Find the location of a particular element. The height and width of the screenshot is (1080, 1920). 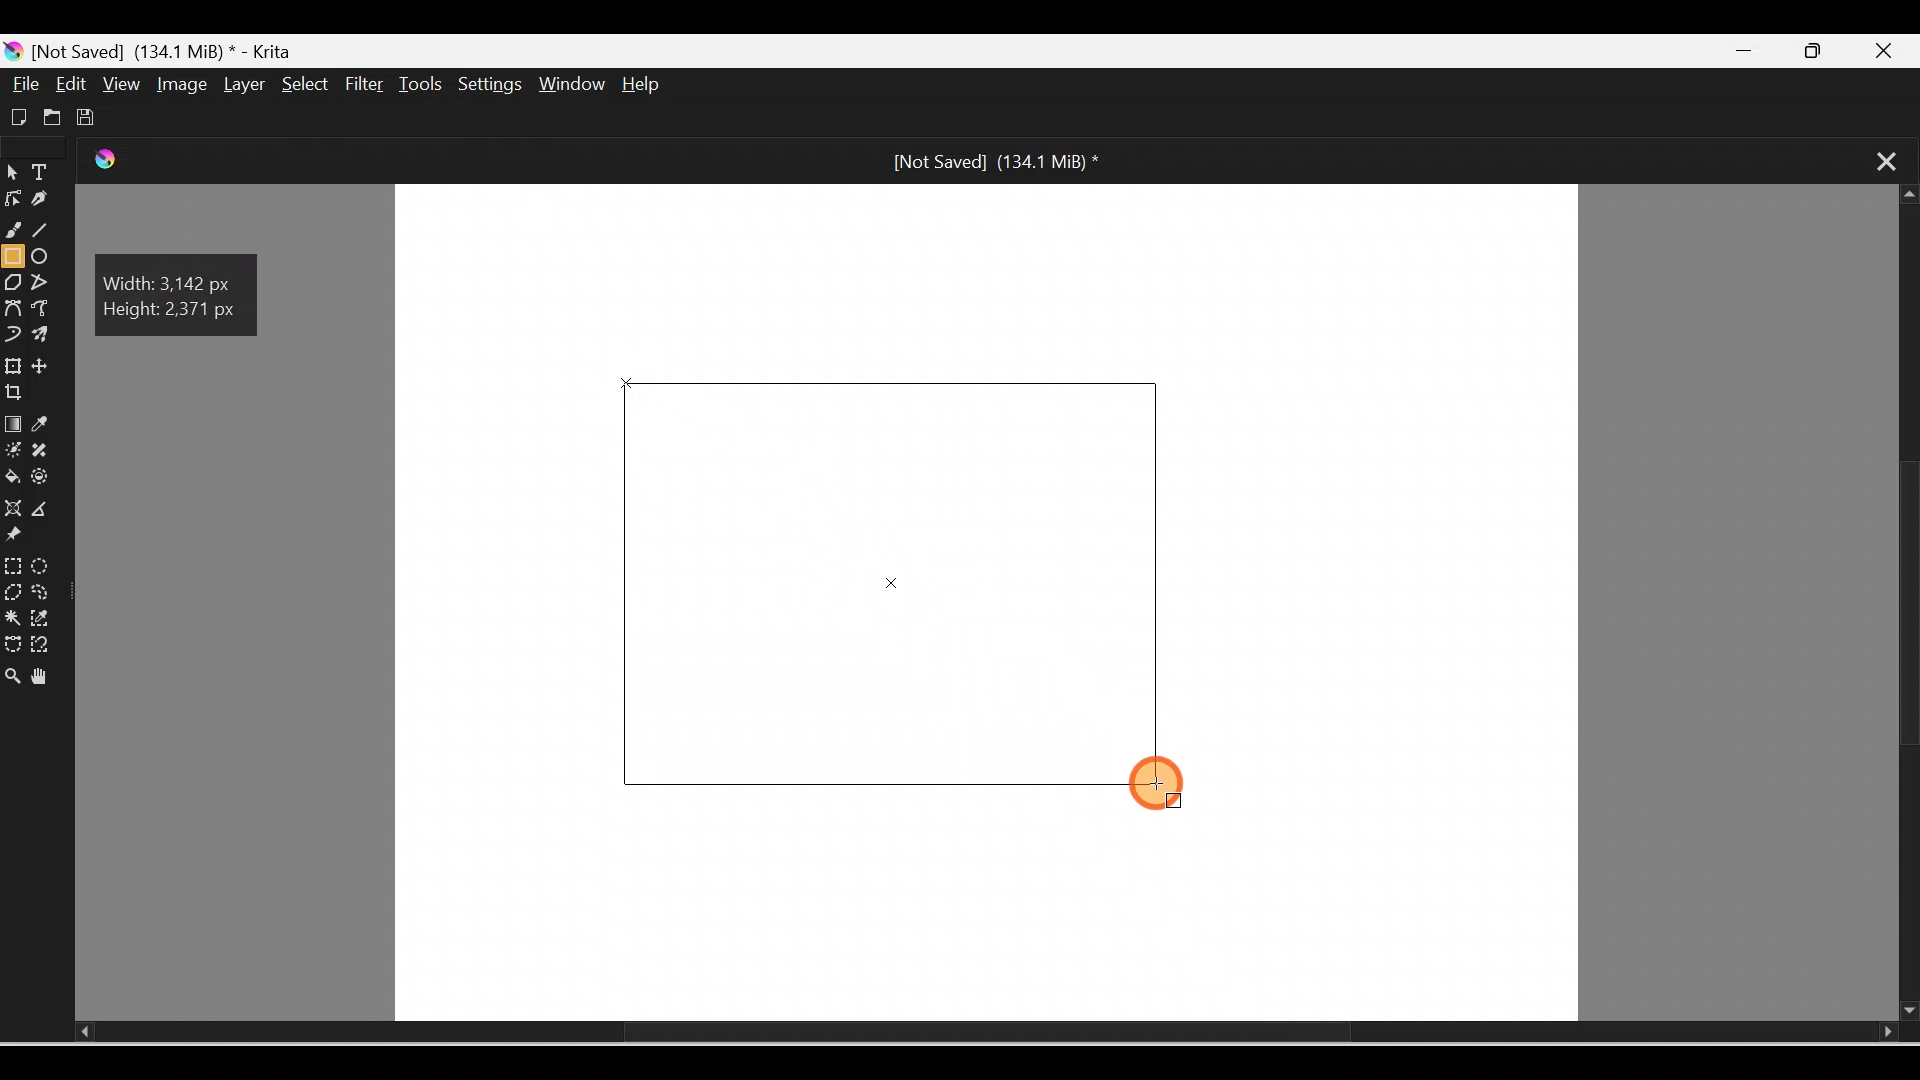

Magnetic curve selection tool is located at coordinates (46, 646).